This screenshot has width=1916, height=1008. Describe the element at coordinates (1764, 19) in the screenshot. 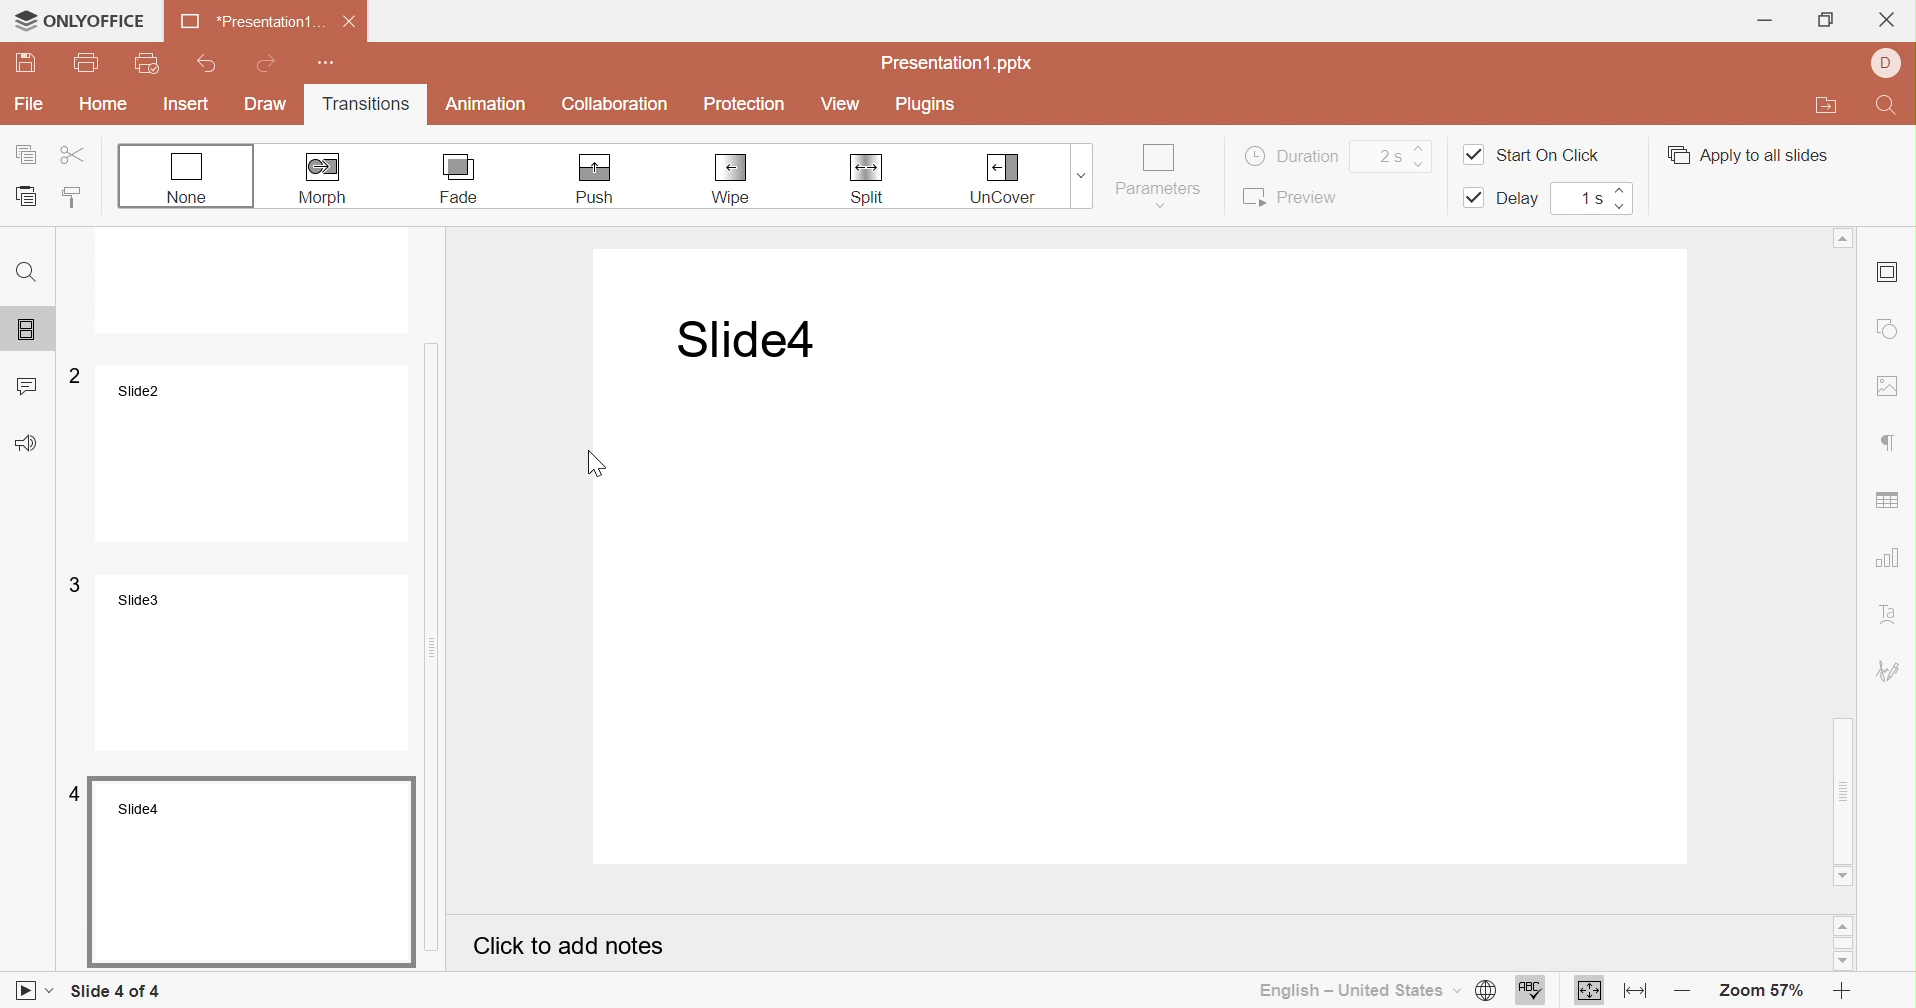

I see `Minimize` at that location.